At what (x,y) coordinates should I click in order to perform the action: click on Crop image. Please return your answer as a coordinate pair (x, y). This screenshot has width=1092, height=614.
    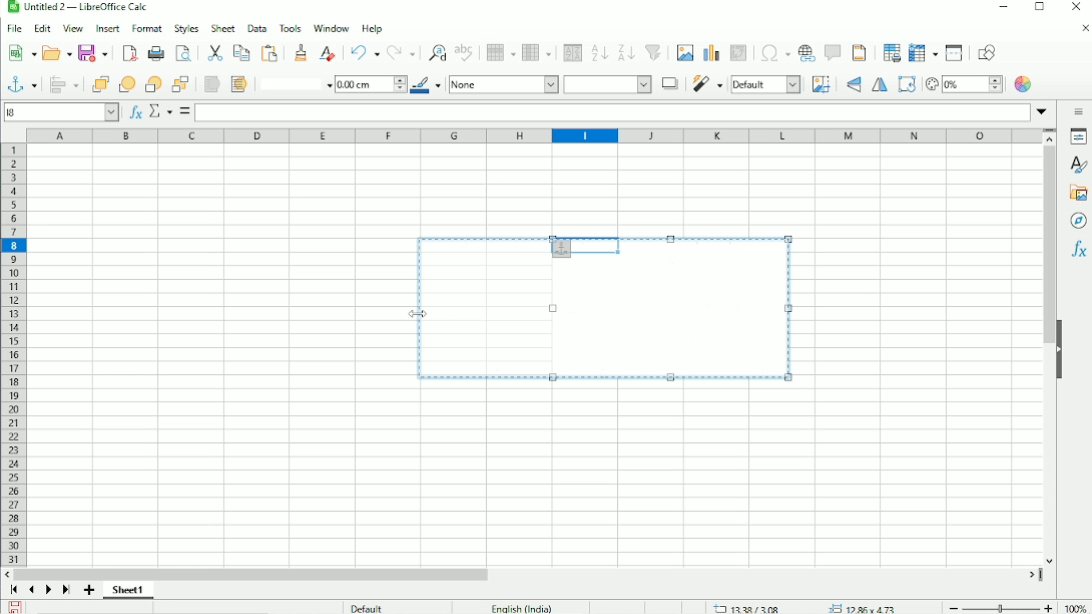
    Looking at the image, I should click on (821, 84).